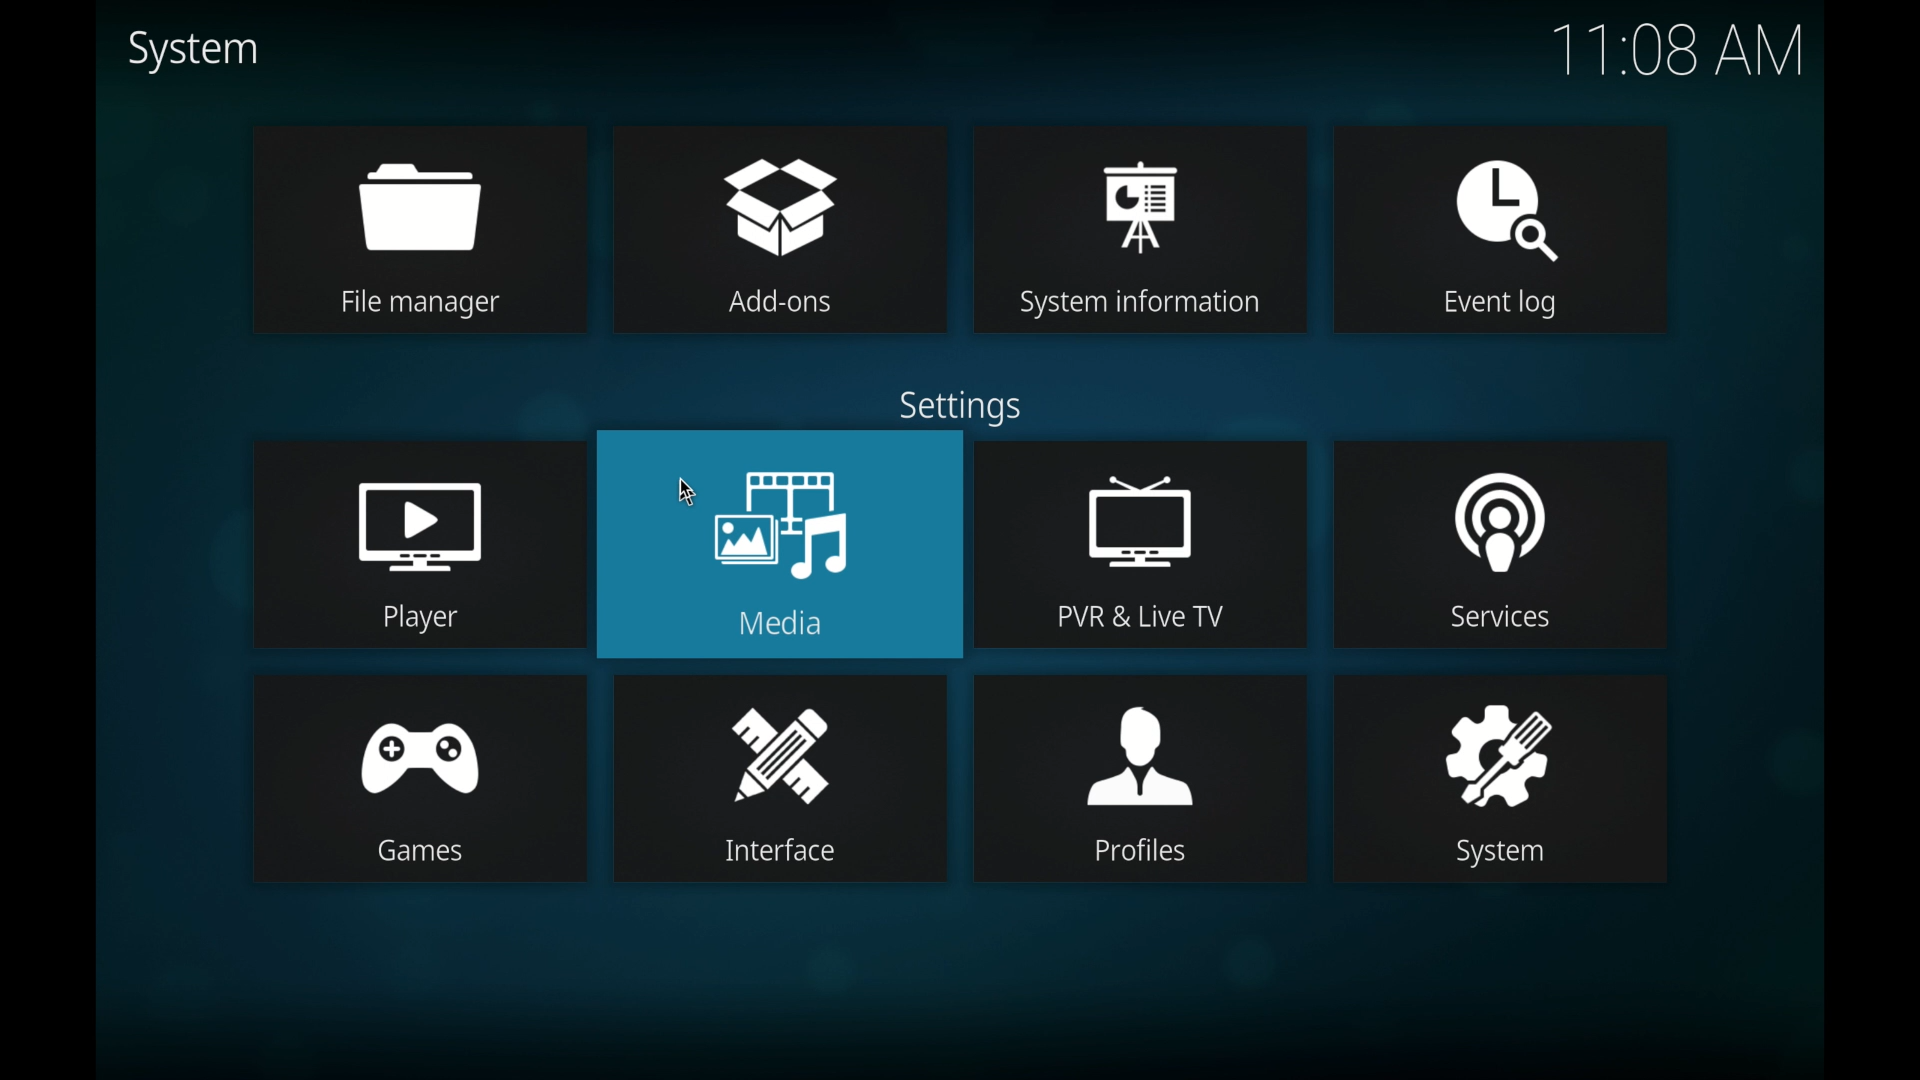  Describe the element at coordinates (779, 227) in the screenshot. I see `add-ons` at that location.